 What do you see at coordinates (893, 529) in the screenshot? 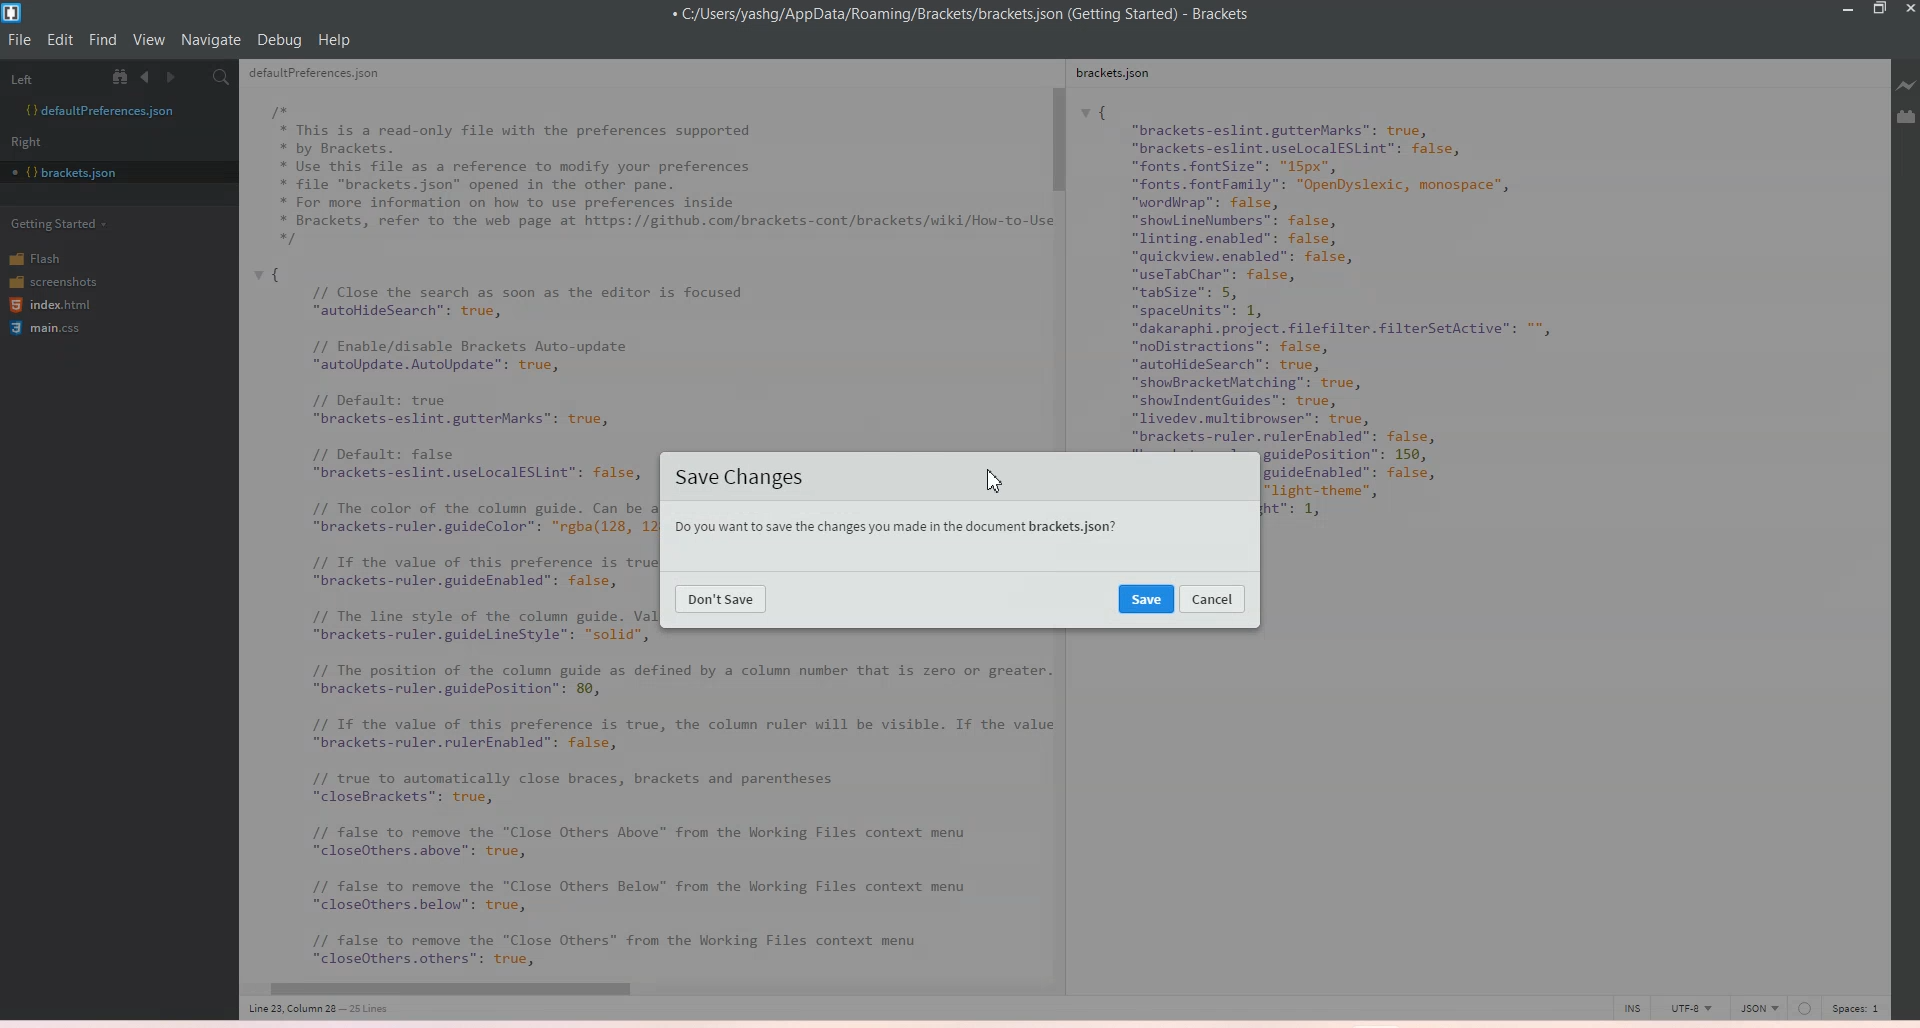
I see `Do you want to save the changes you made in the document brackets. json?` at bounding box center [893, 529].